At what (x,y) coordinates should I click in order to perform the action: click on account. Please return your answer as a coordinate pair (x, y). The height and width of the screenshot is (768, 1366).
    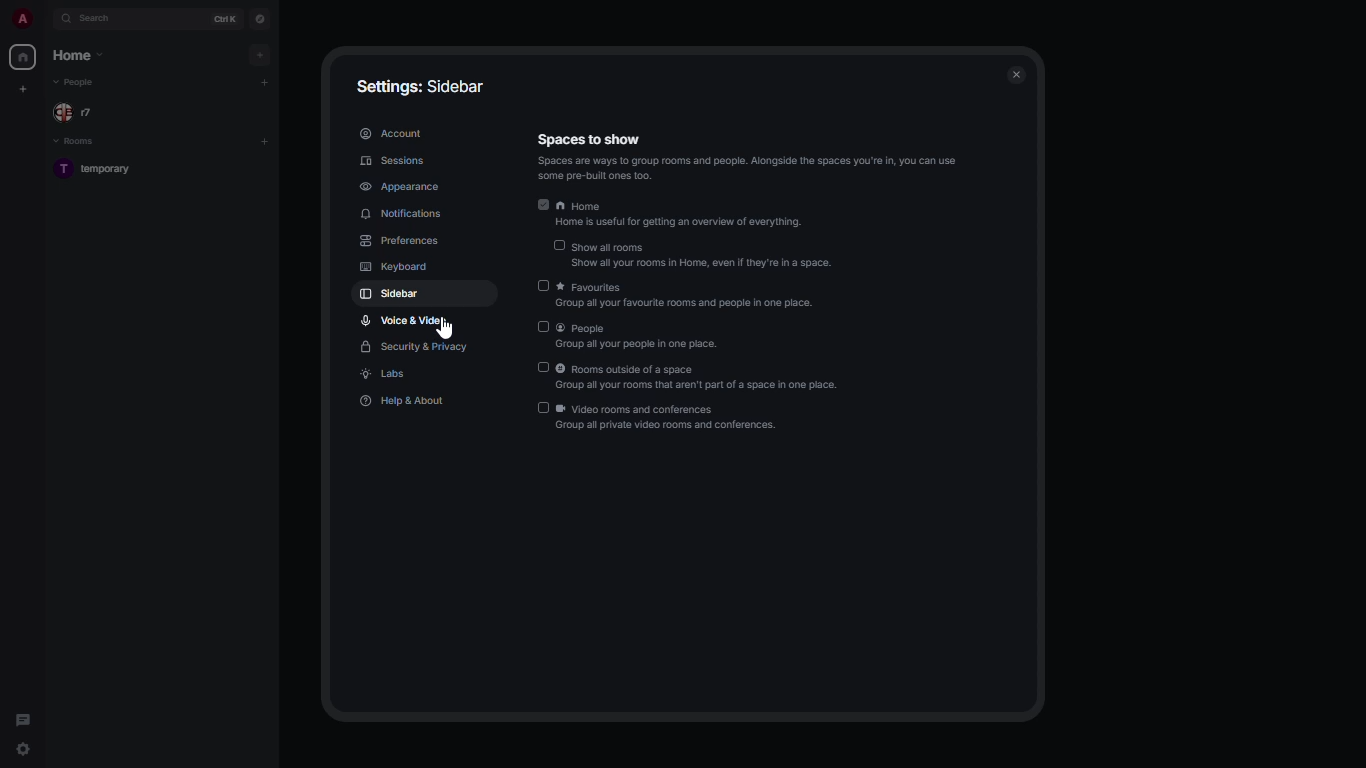
    Looking at the image, I should click on (392, 132).